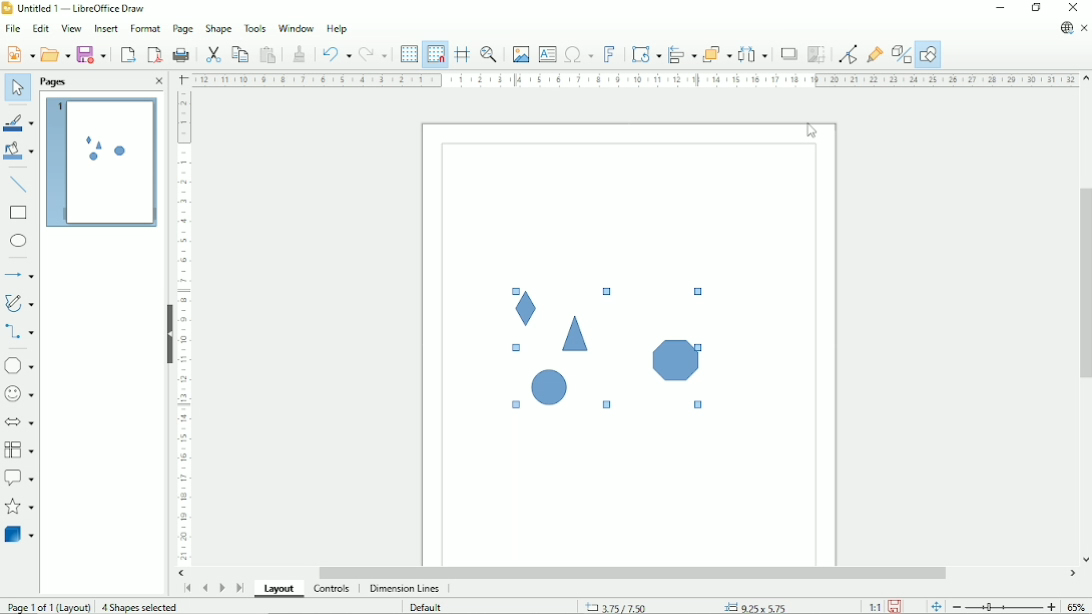 The image size is (1092, 614). Describe the element at coordinates (374, 55) in the screenshot. I see `Redo` at that location.